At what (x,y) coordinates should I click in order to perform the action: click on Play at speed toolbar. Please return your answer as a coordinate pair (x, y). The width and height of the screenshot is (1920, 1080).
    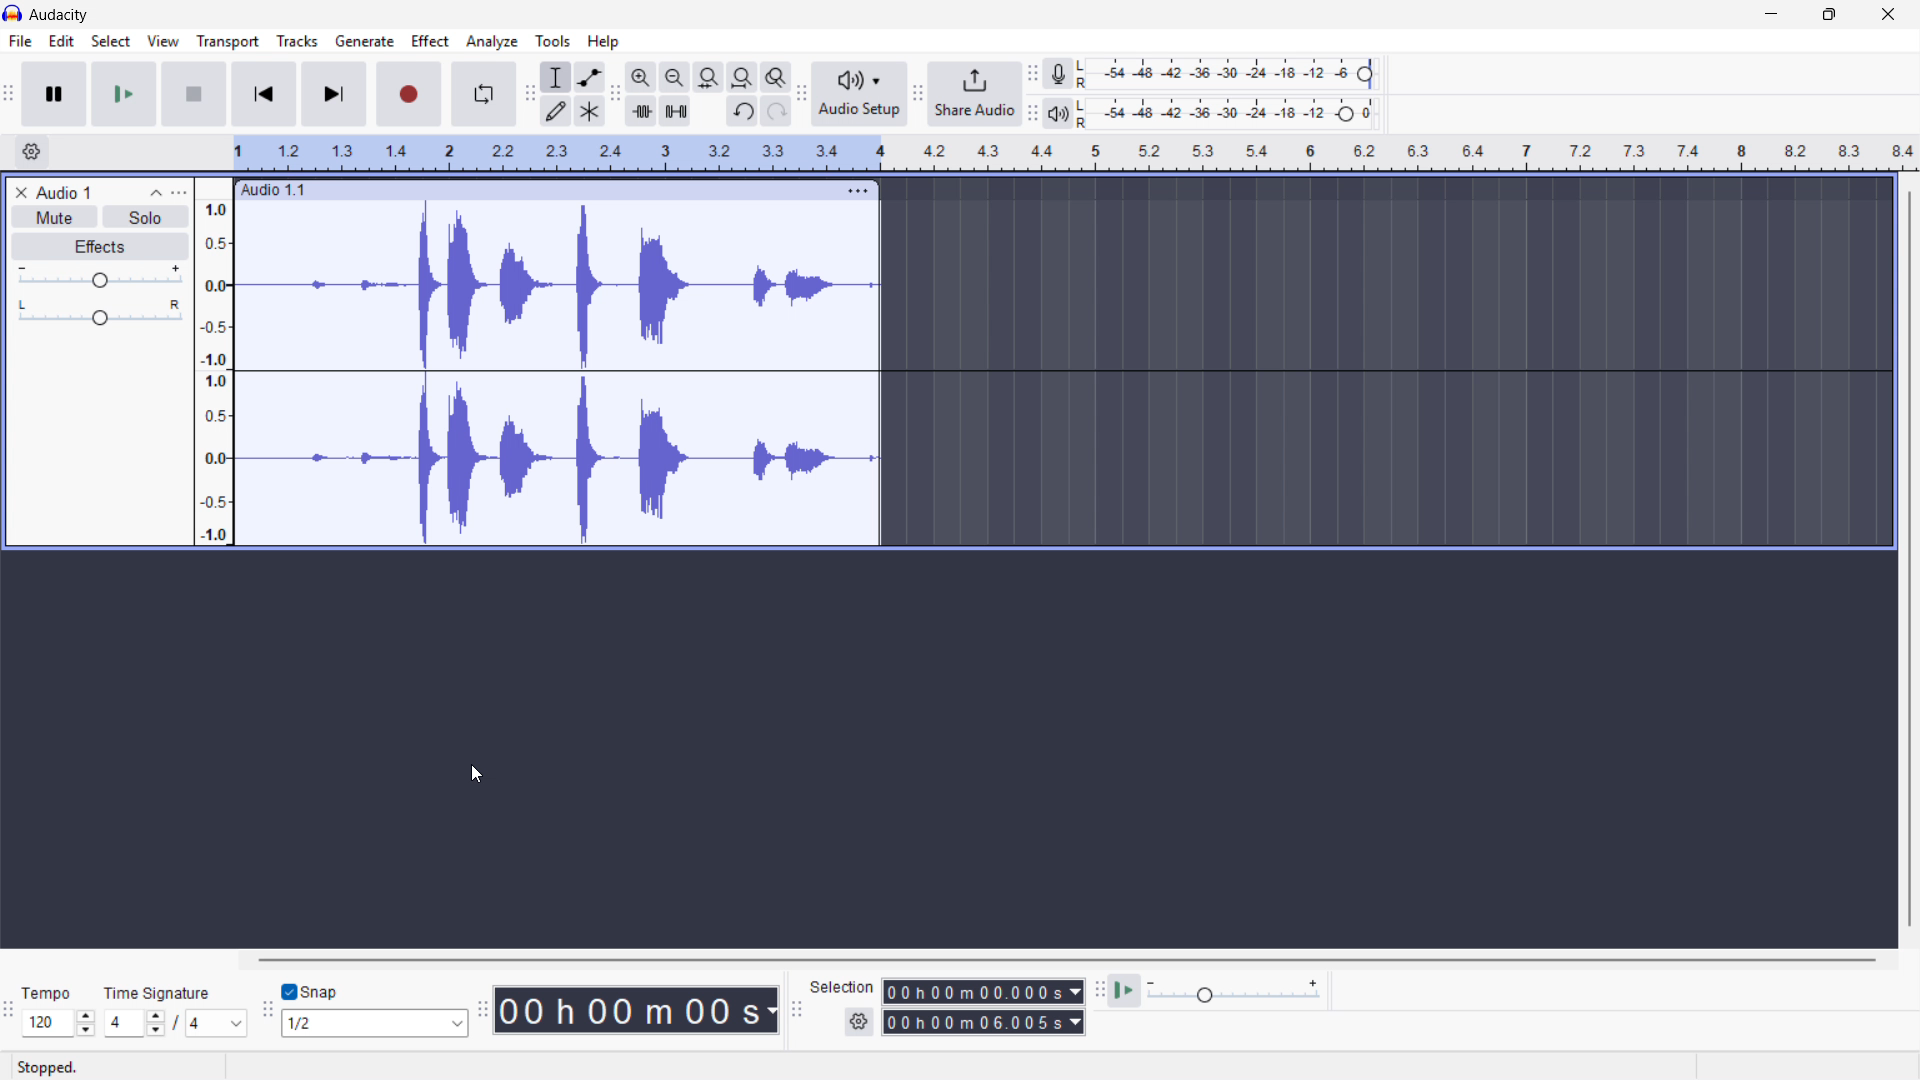
    Looking at the image, I should click on (1096, 992).